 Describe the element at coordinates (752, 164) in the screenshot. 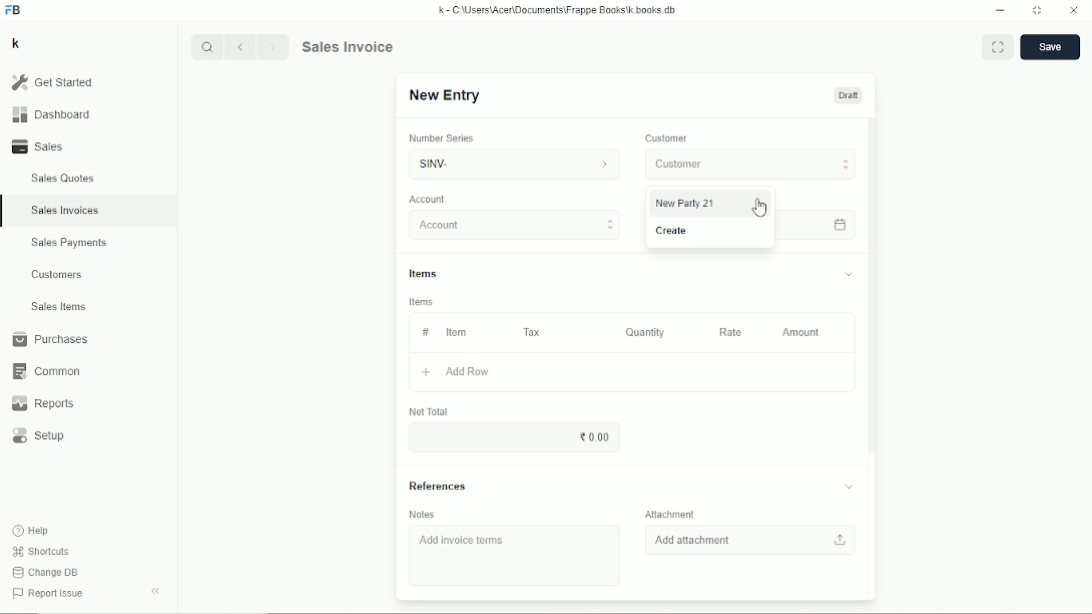

I see `Customer` at that location.